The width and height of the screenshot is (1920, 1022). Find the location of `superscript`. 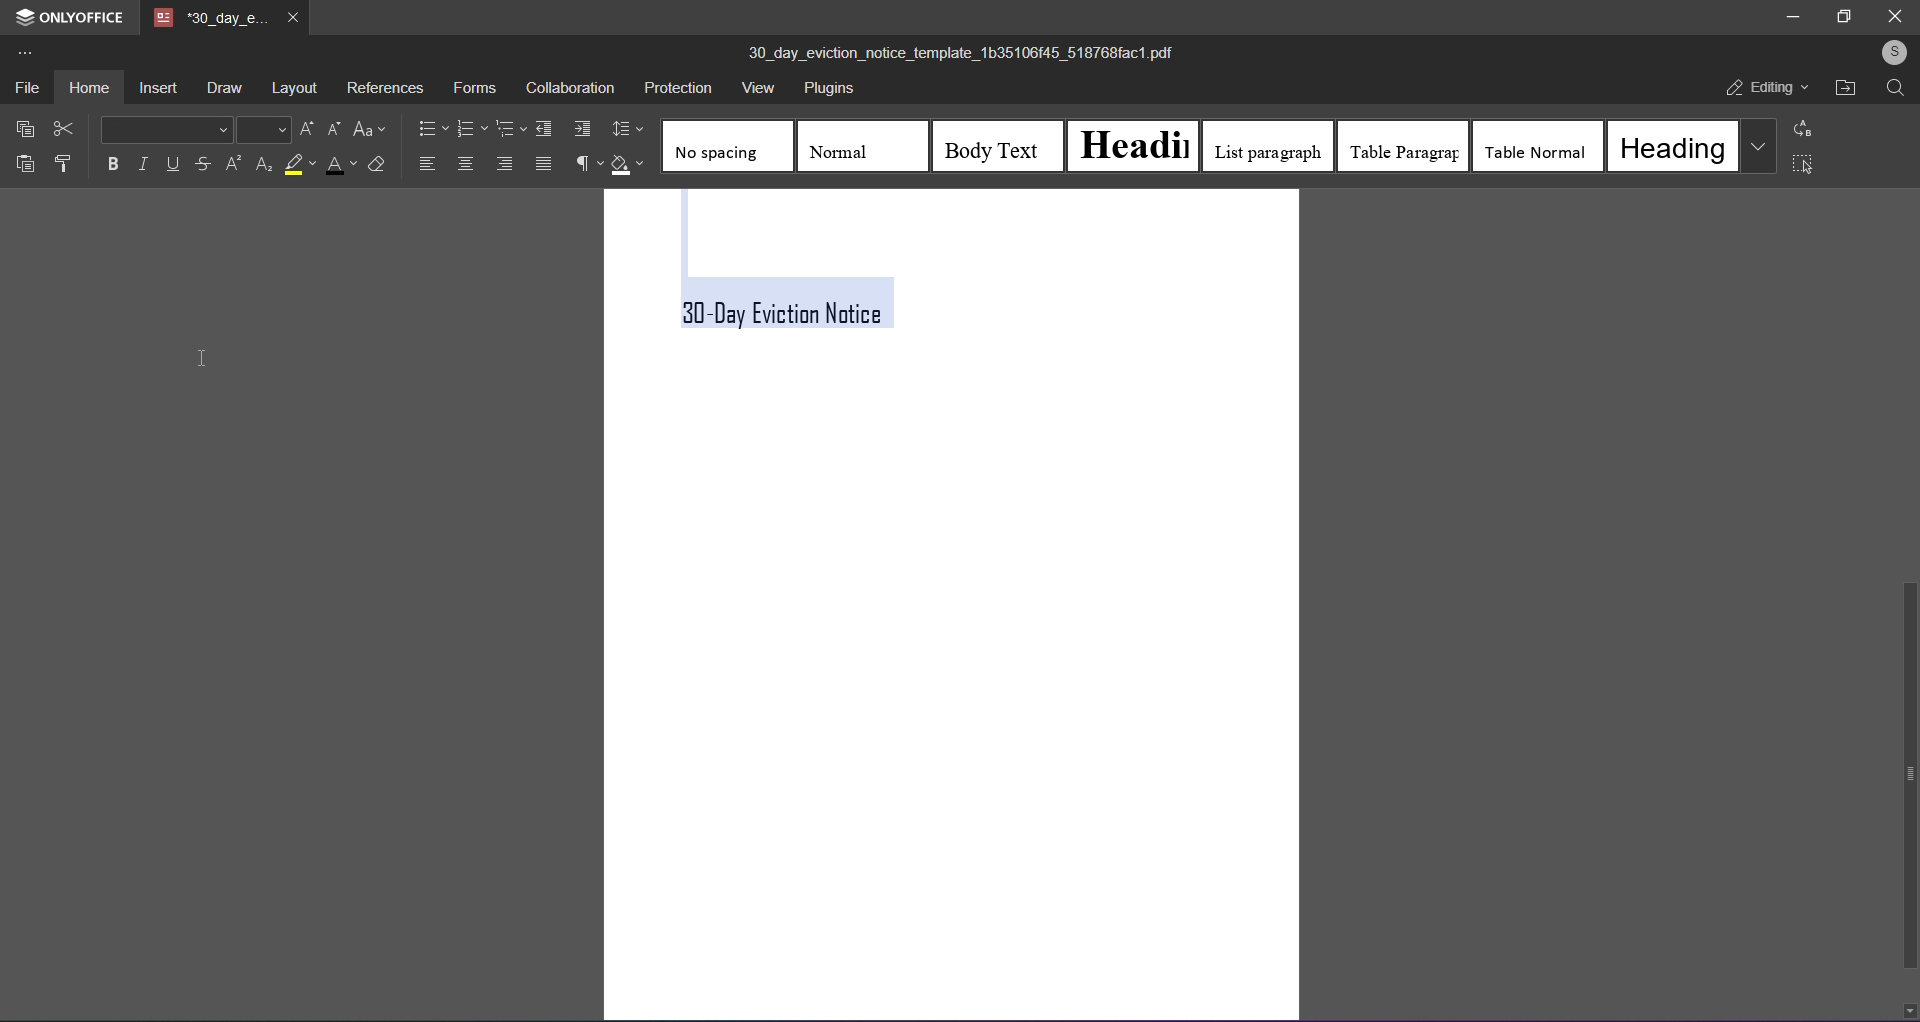

superscript is located at coordinates (232, 164).